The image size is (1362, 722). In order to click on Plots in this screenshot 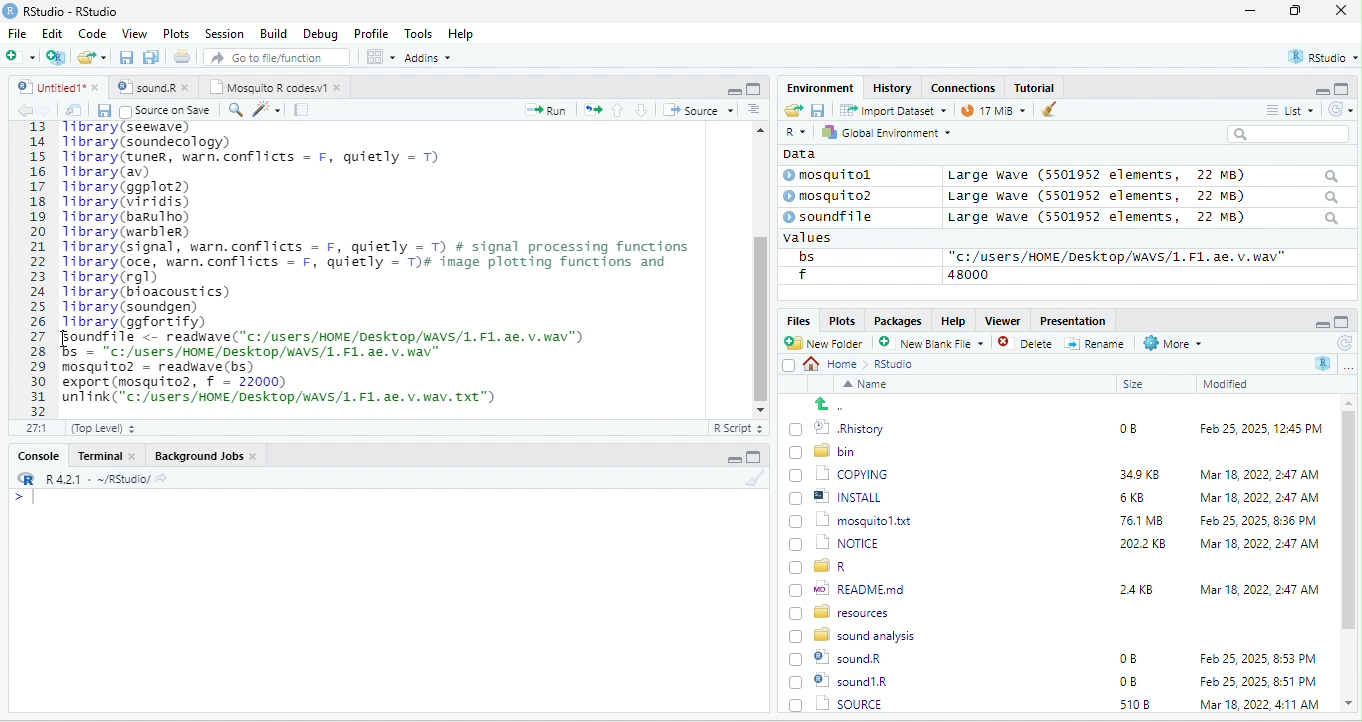, I will do `click(842, 320)`.